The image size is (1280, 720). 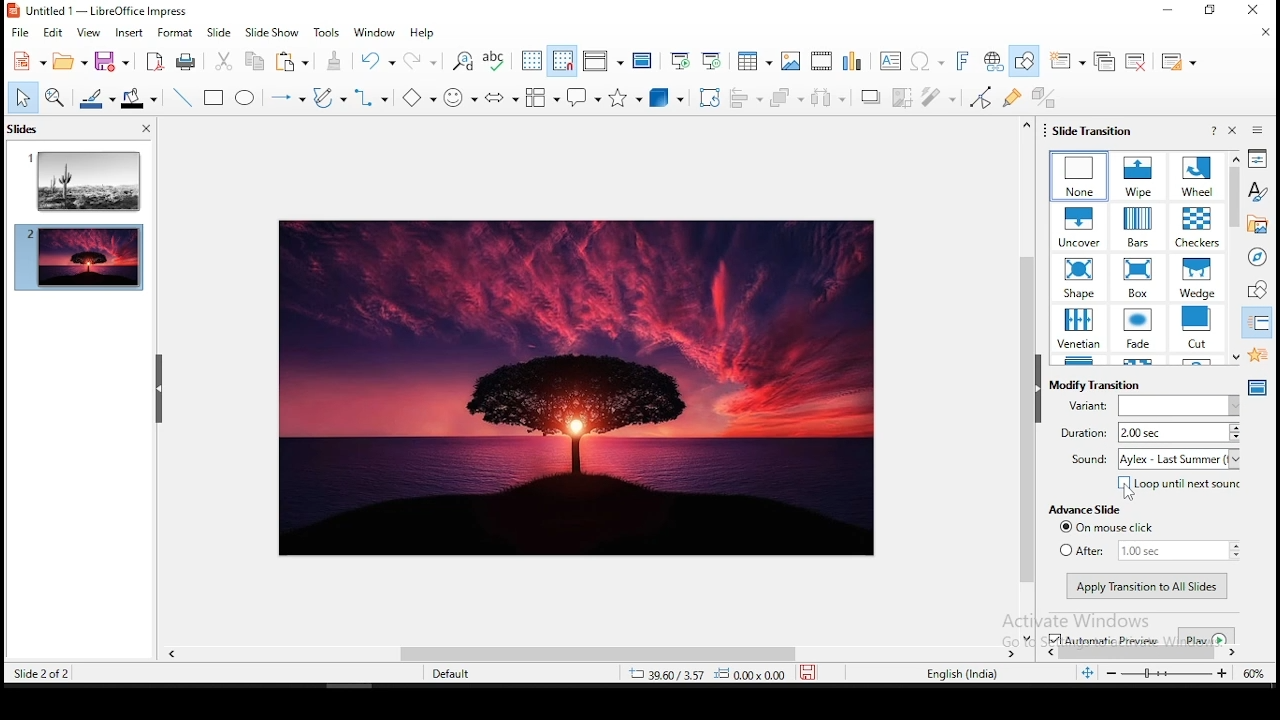 I want to click on slide 2 of 2, so click(x=46, y=676).